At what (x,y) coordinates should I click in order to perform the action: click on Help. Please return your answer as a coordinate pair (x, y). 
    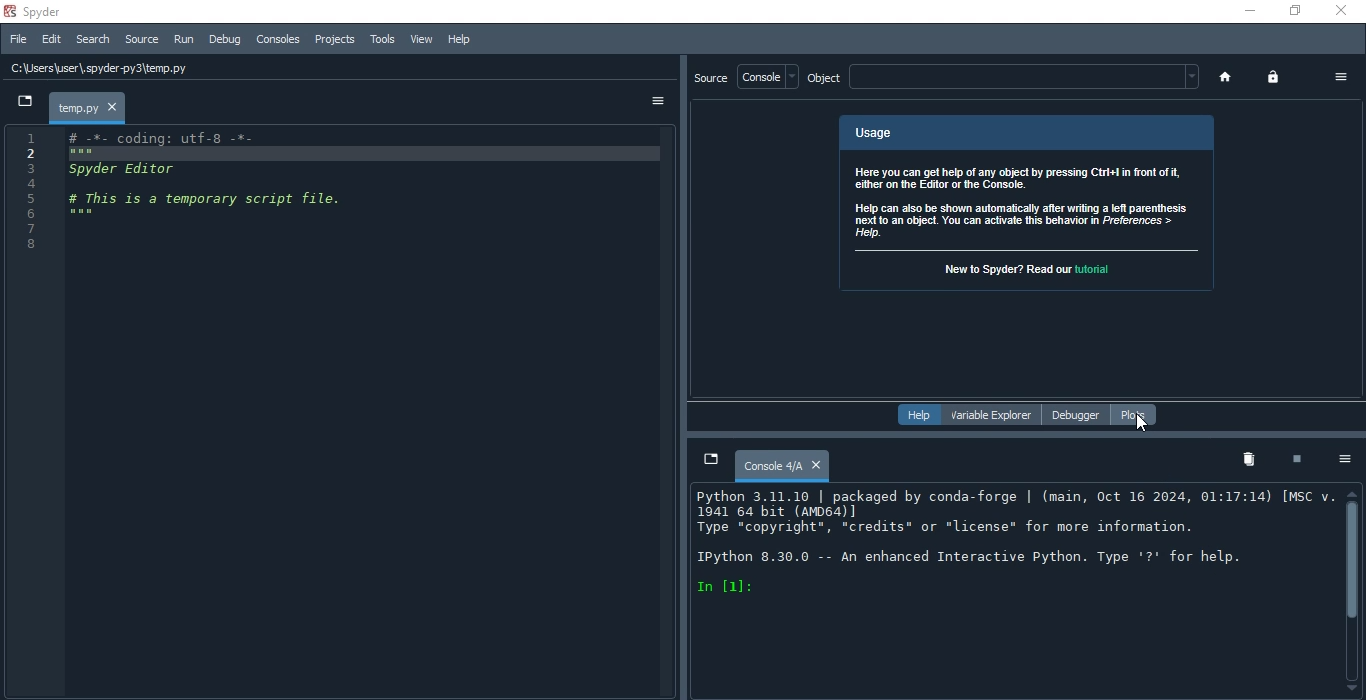
    Looking at the image, I should click on (917, 415).